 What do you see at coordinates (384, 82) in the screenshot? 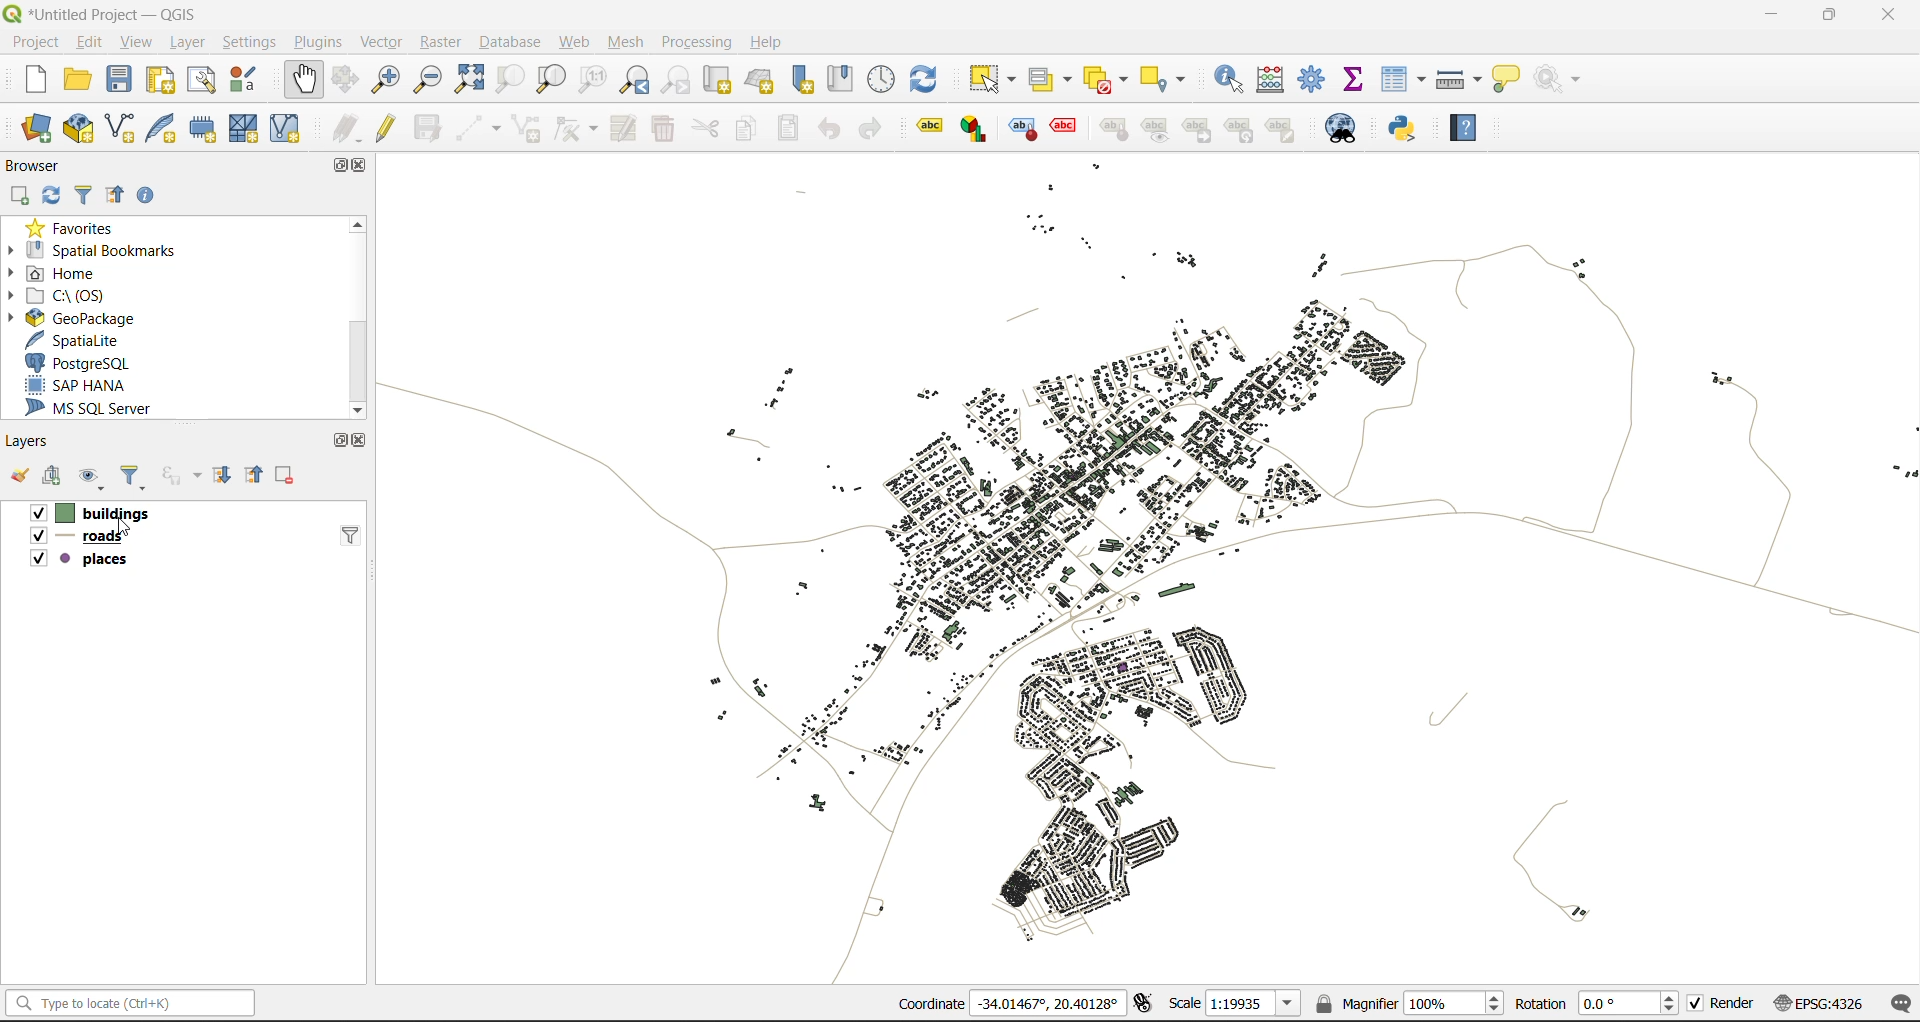
I see `zoom in` at bounding box center [384, 82].